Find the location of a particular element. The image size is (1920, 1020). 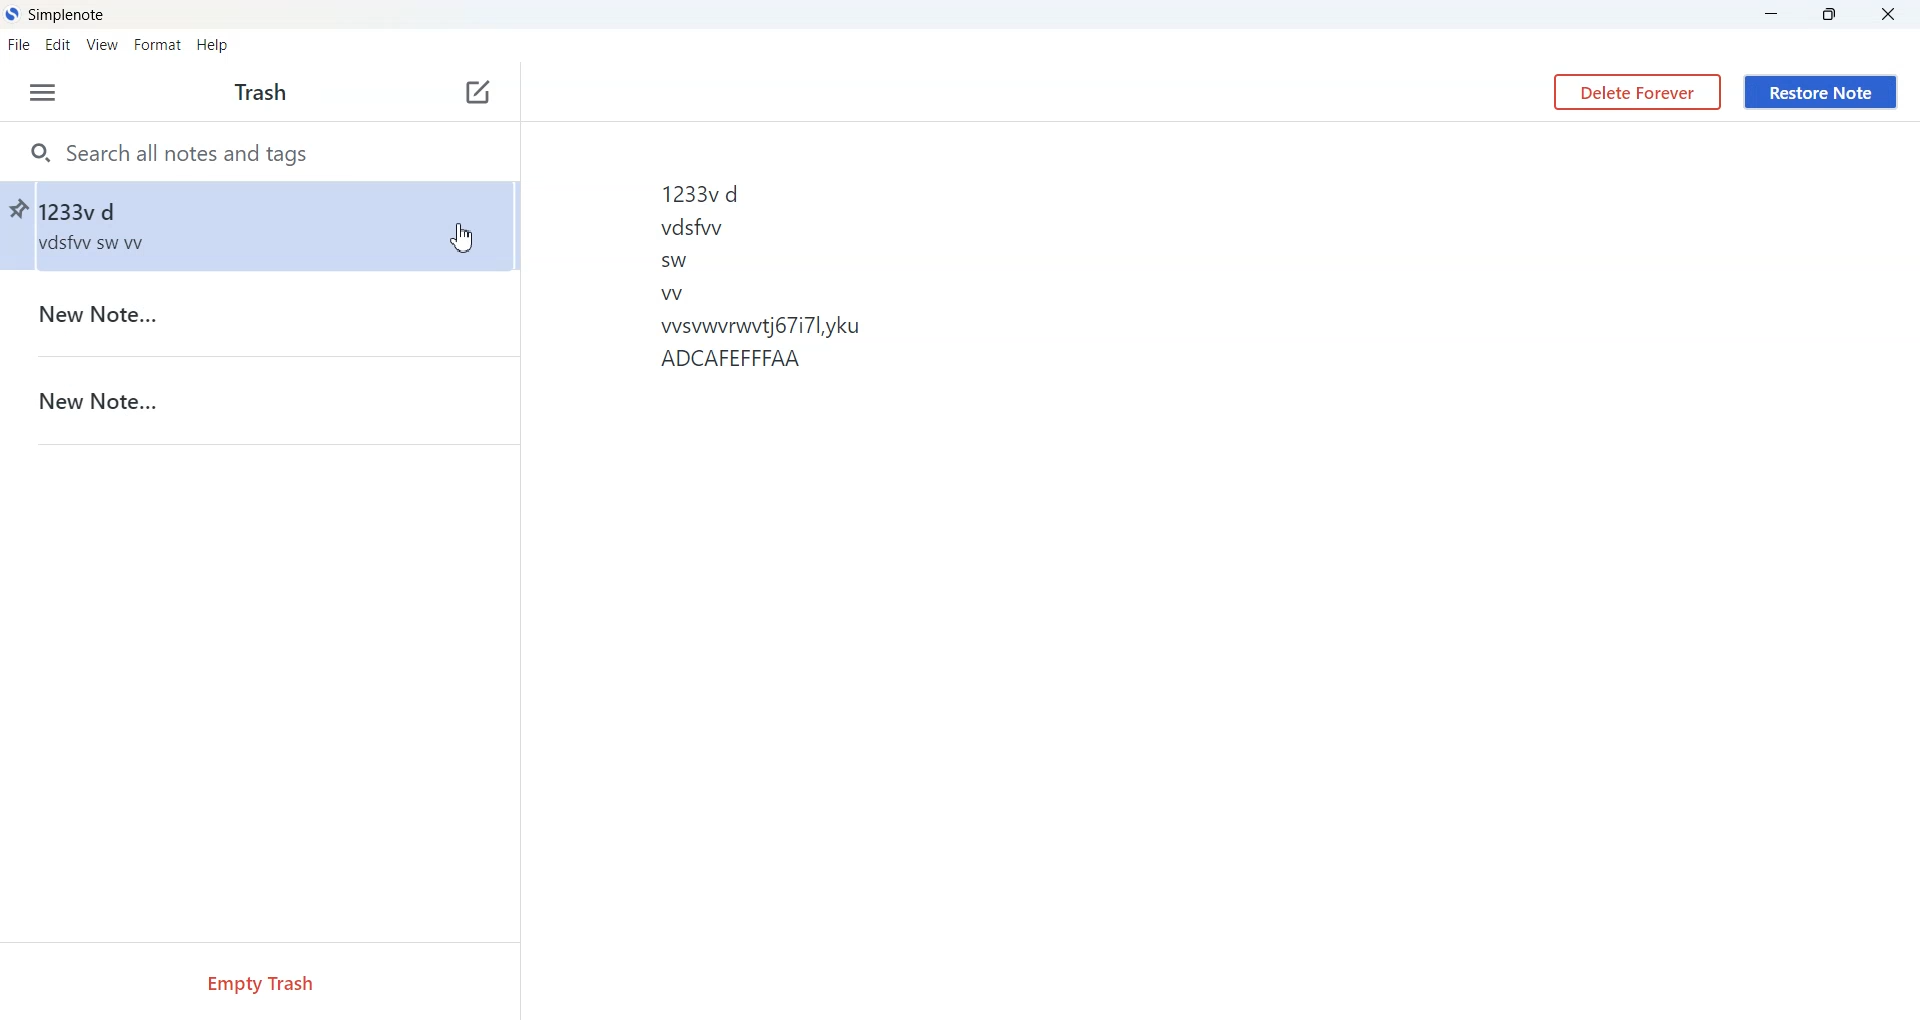

New Note is located at coordinates (479, 95).